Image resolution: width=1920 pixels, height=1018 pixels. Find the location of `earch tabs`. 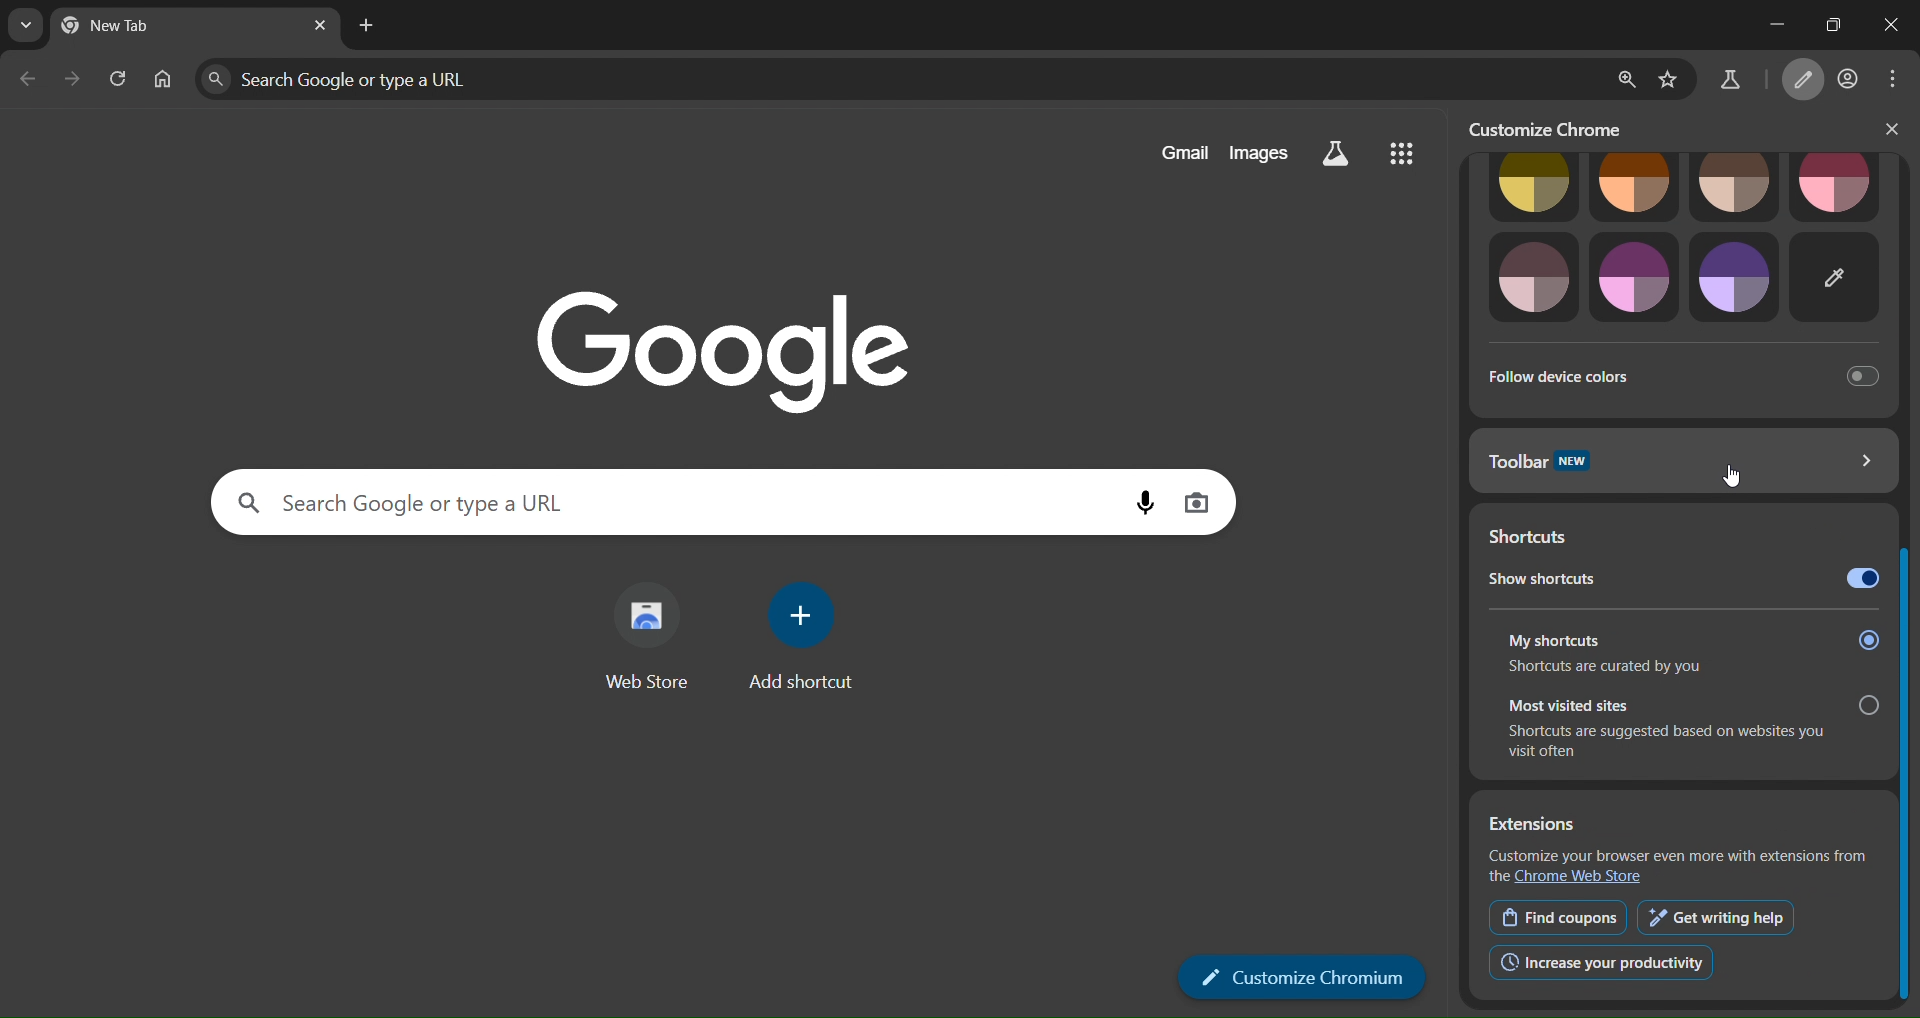

earch tabs is located at coordinates (22, 25).